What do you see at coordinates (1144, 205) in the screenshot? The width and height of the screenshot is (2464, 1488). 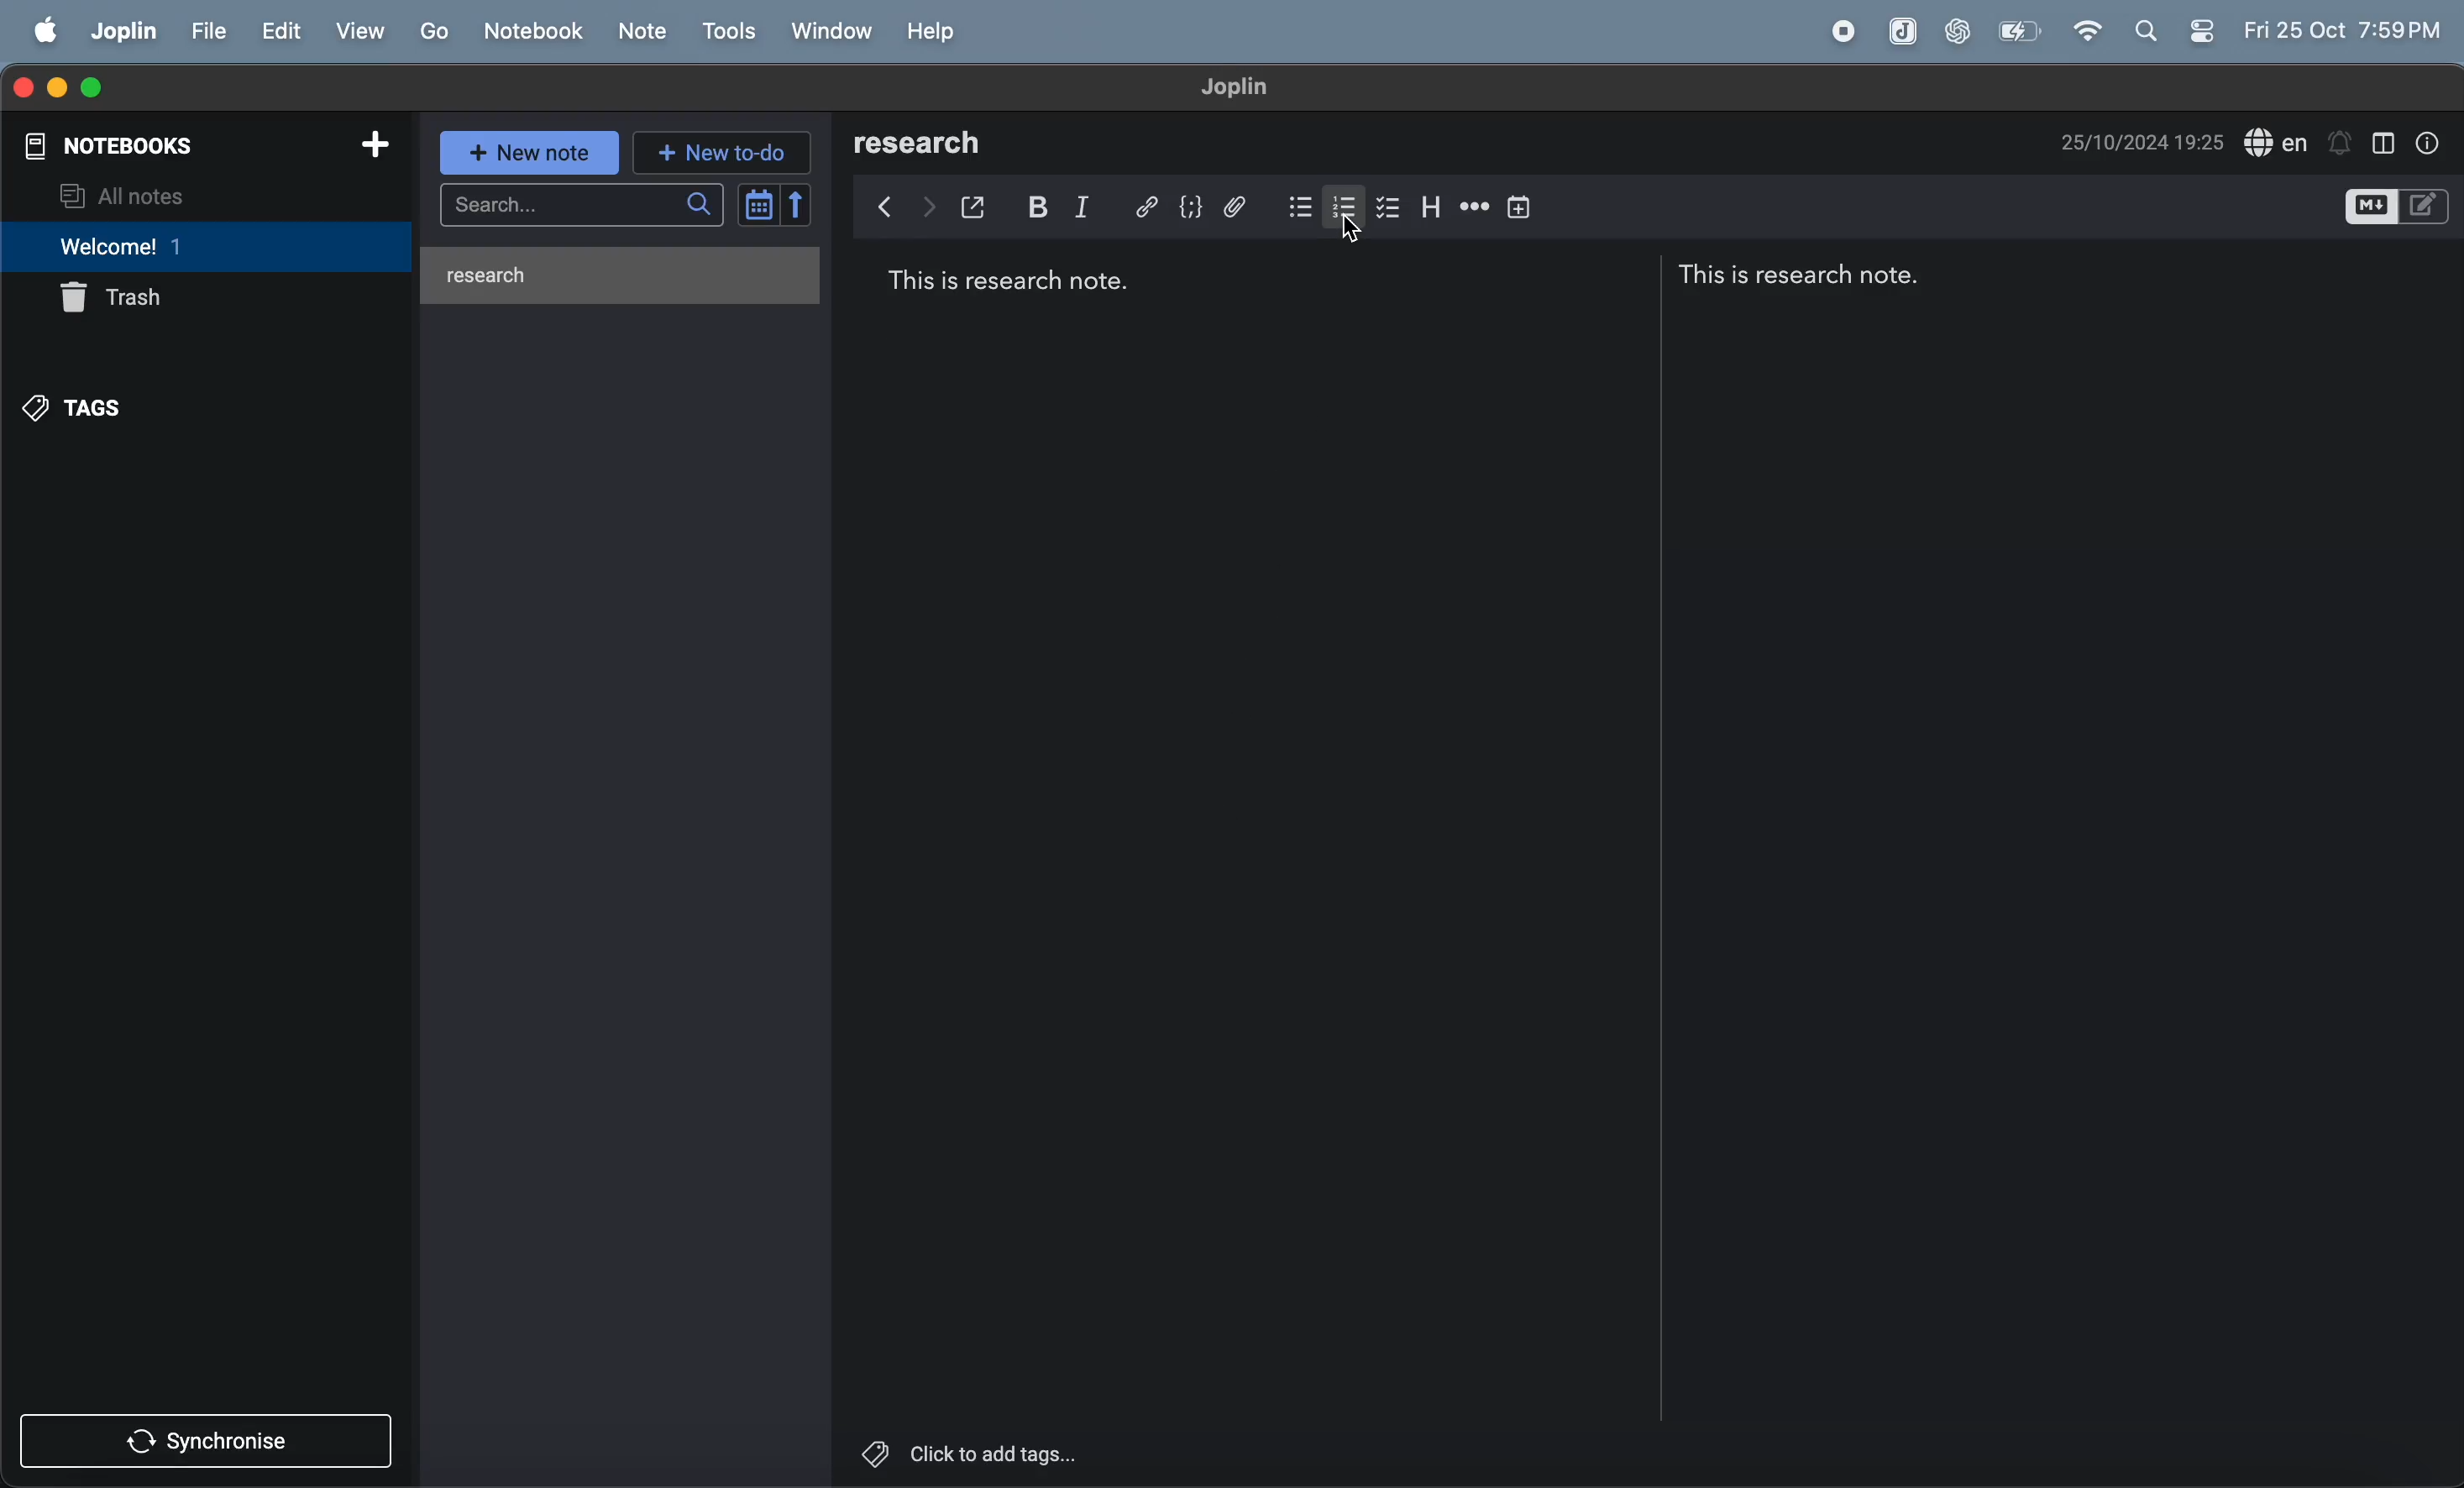 I see `hyperlink` at bounding box center [1144, 205].